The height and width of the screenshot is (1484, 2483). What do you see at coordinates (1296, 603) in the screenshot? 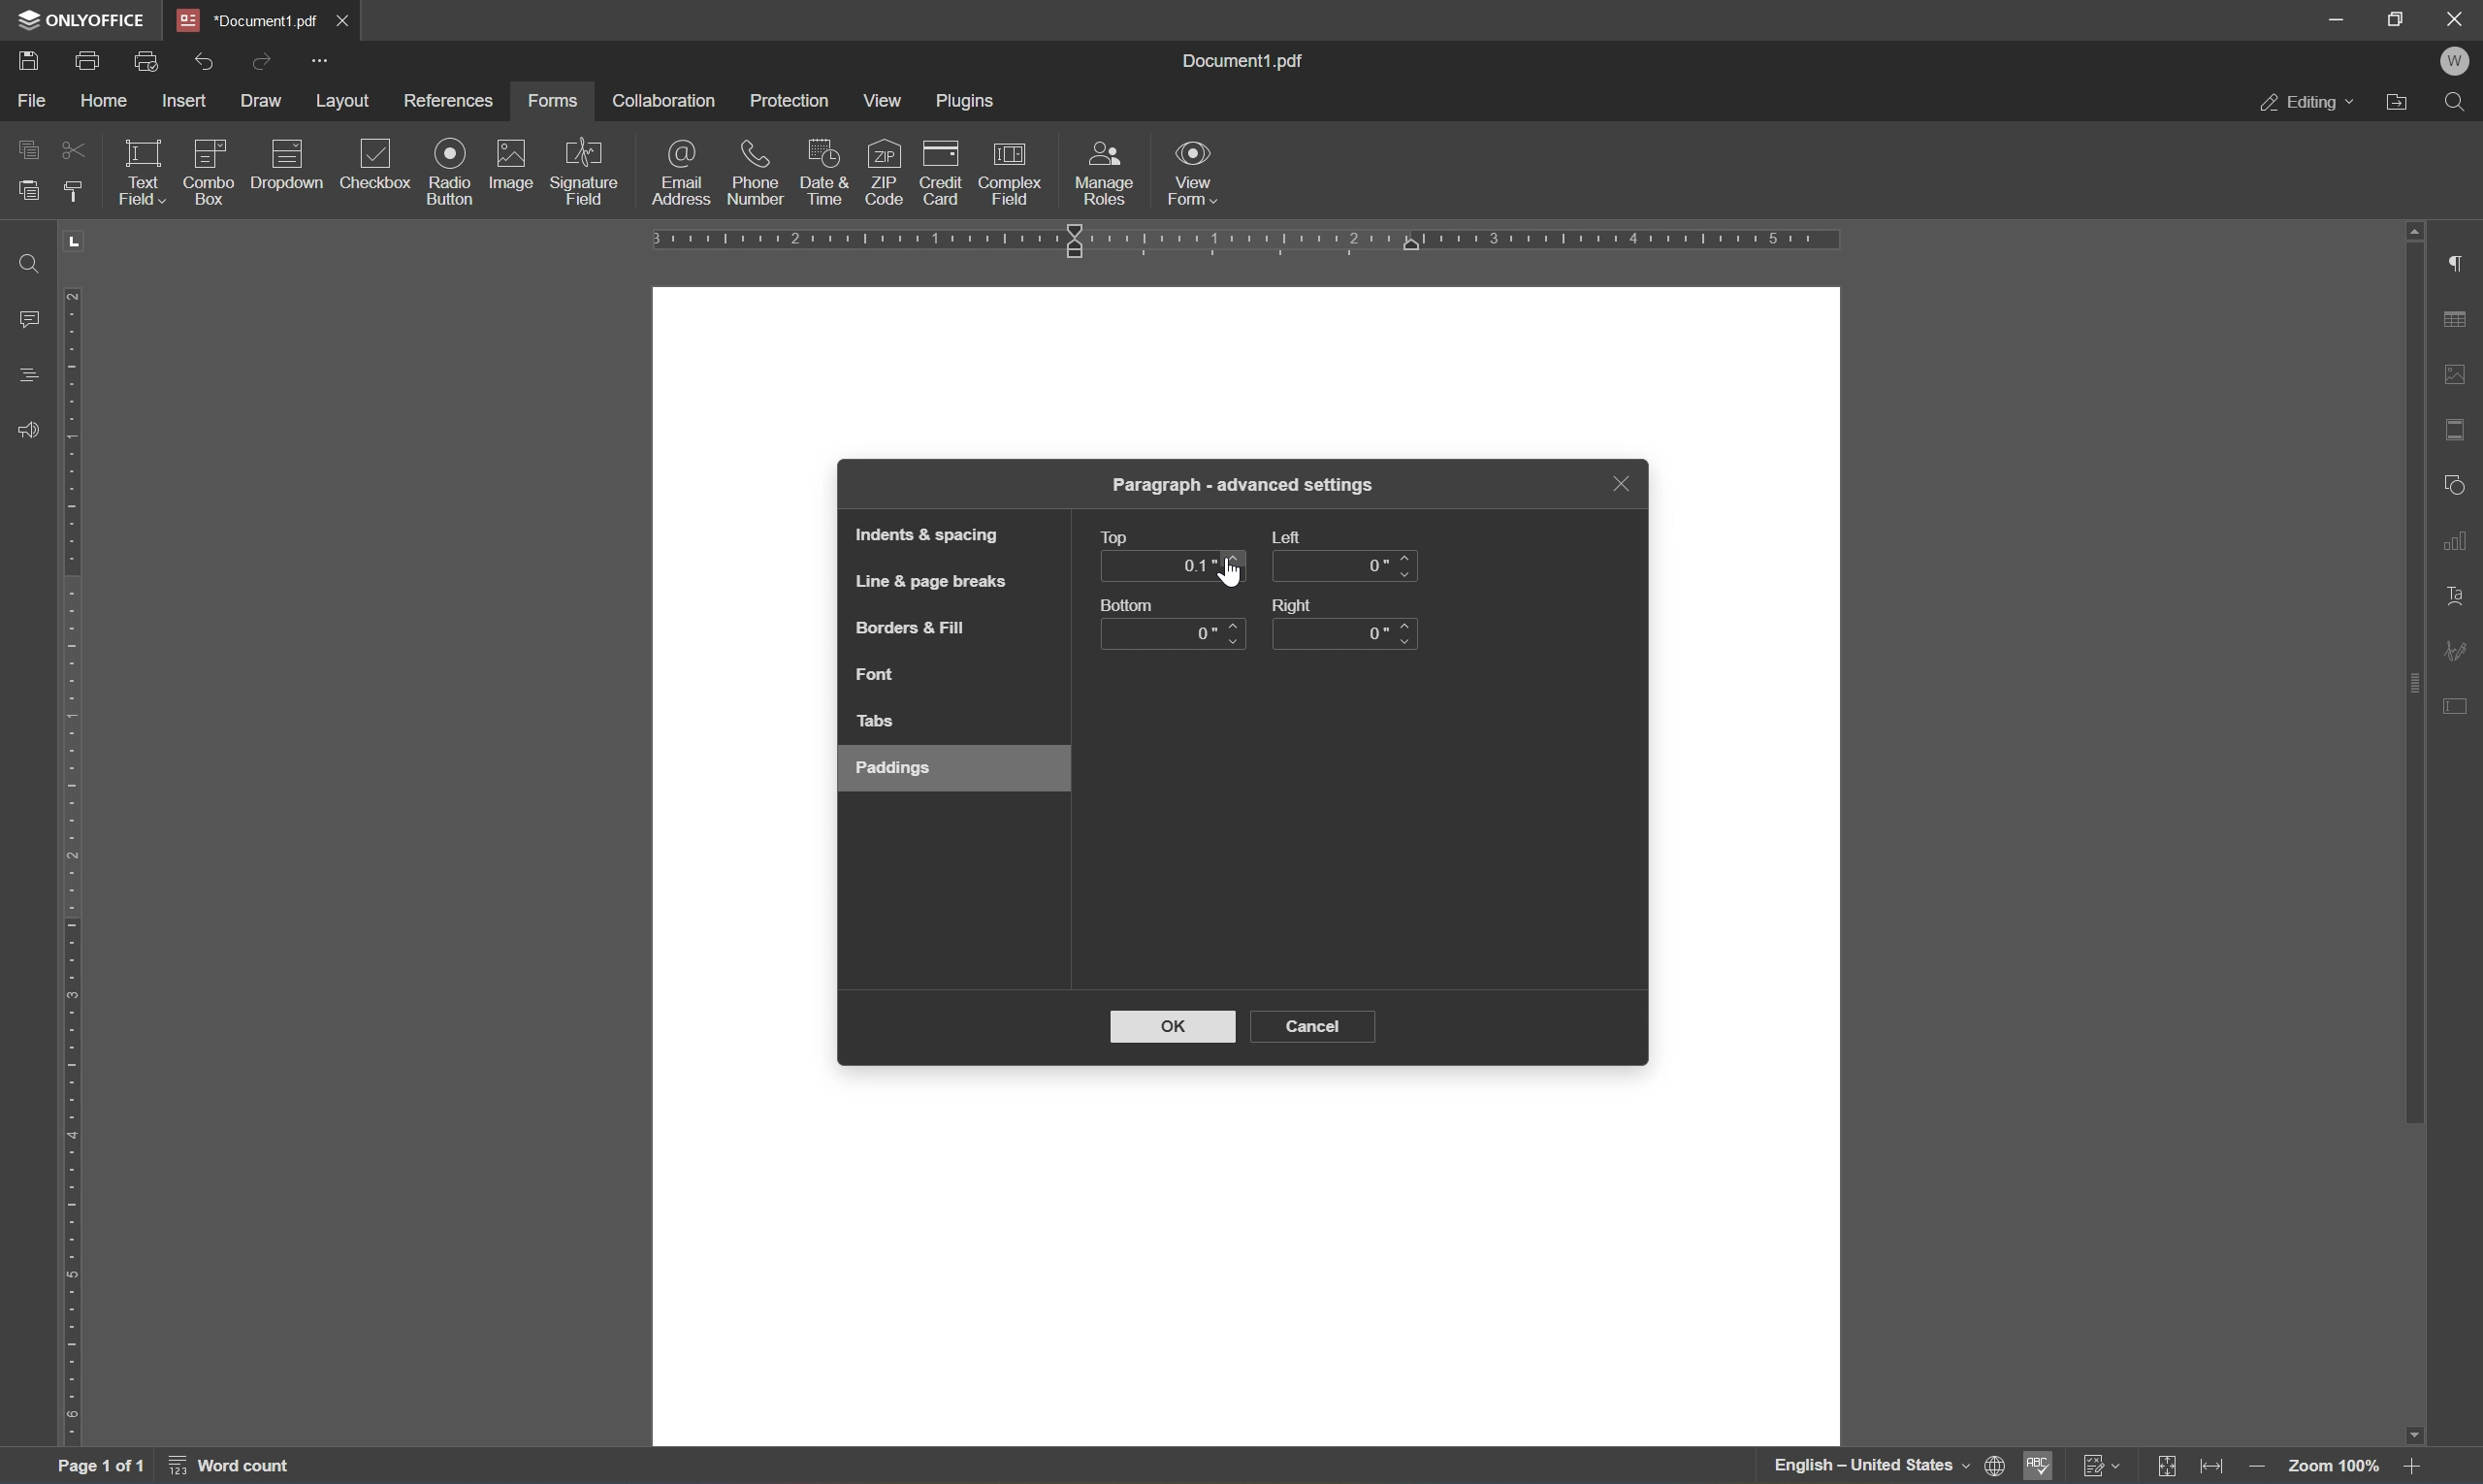
I see `right` at bounding box center [1296, 603].